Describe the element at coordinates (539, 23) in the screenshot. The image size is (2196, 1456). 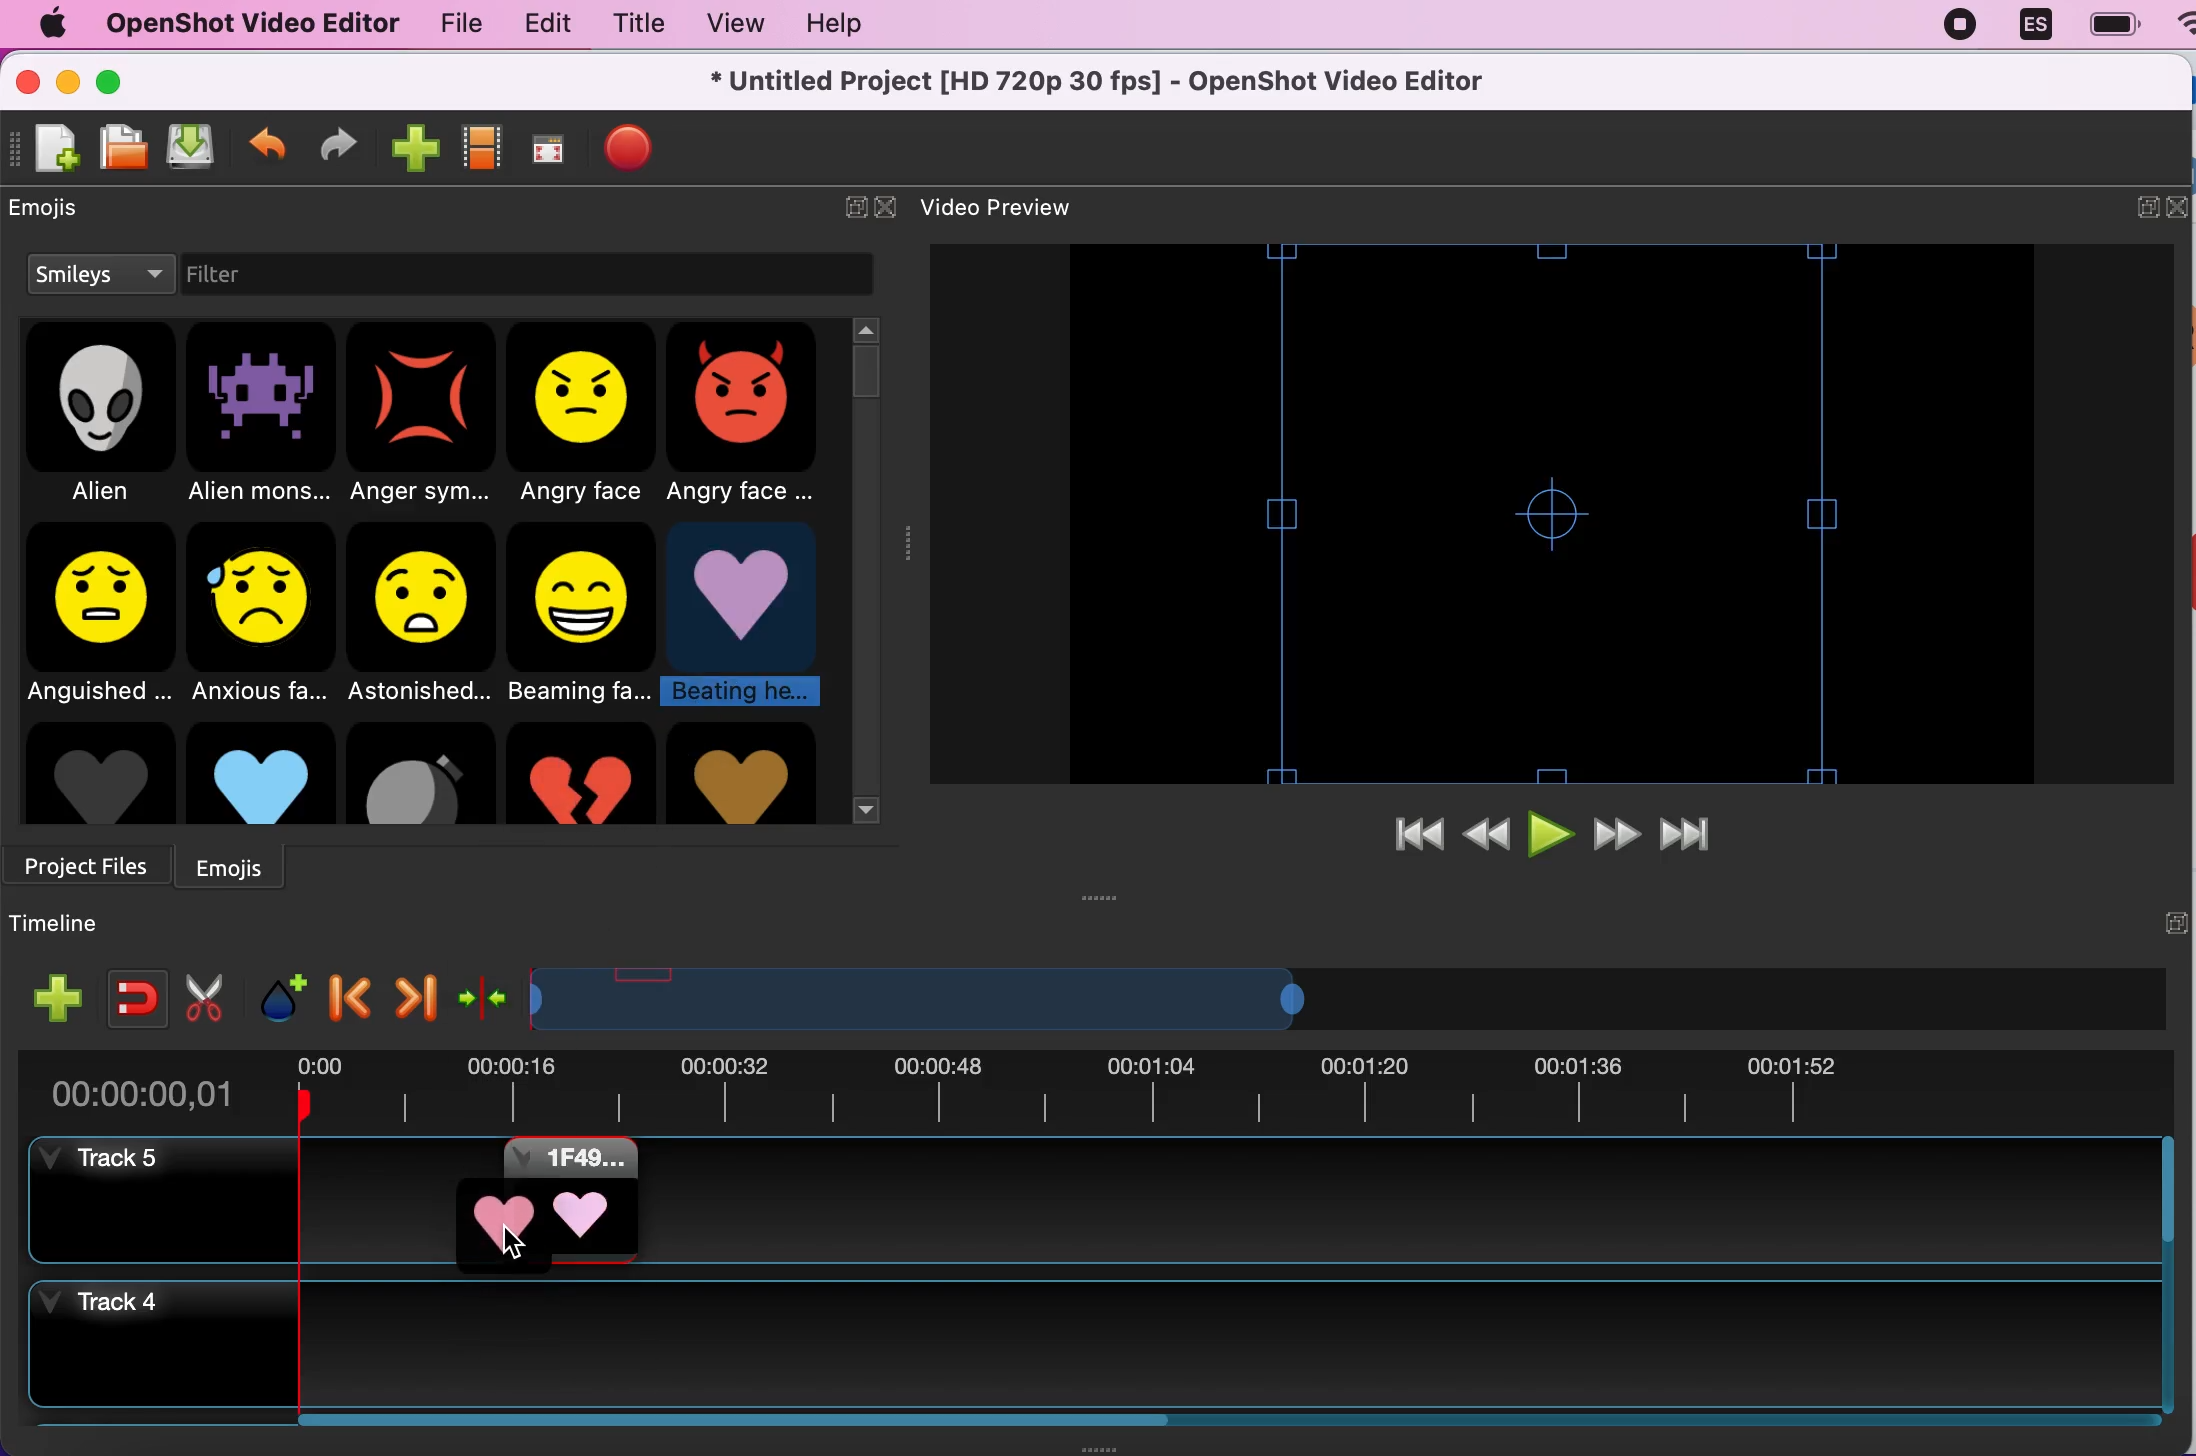
I see `edit` at that location.